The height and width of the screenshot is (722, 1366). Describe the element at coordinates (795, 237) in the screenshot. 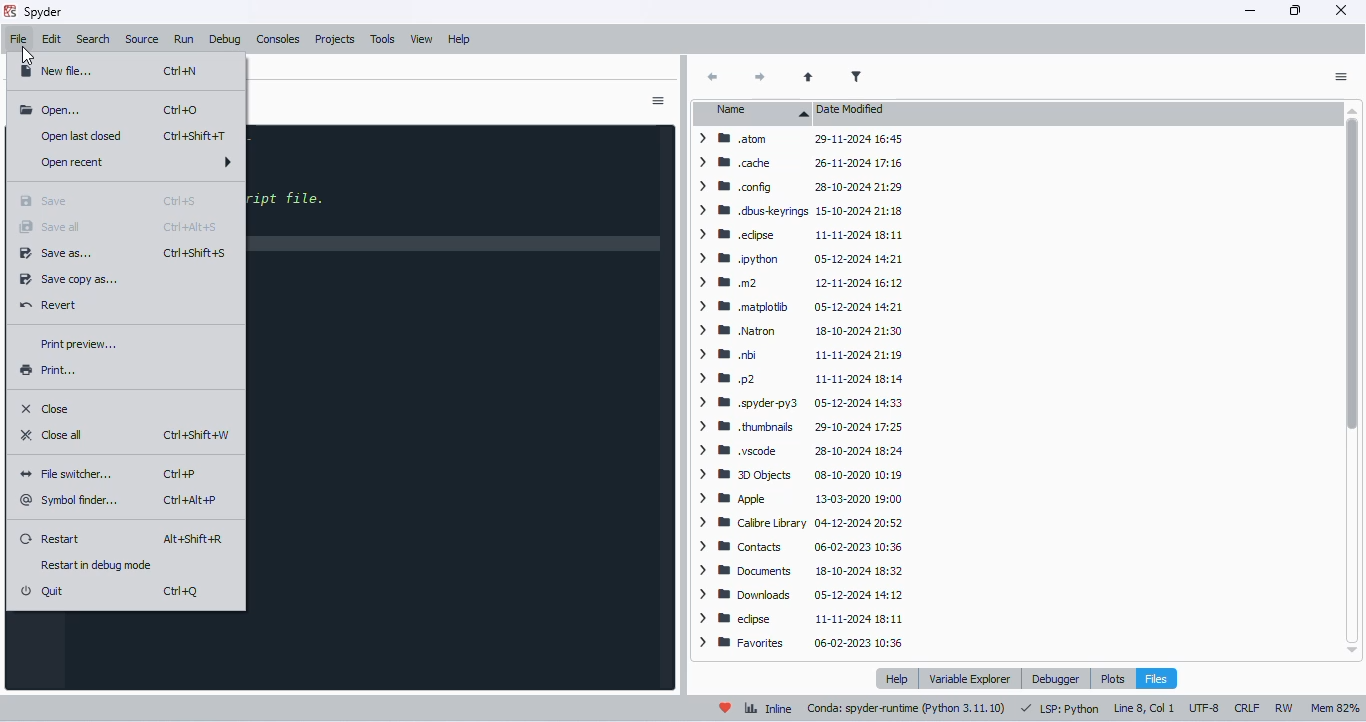

I see `> BW edipse 11-11-2024 18:11` at that location.